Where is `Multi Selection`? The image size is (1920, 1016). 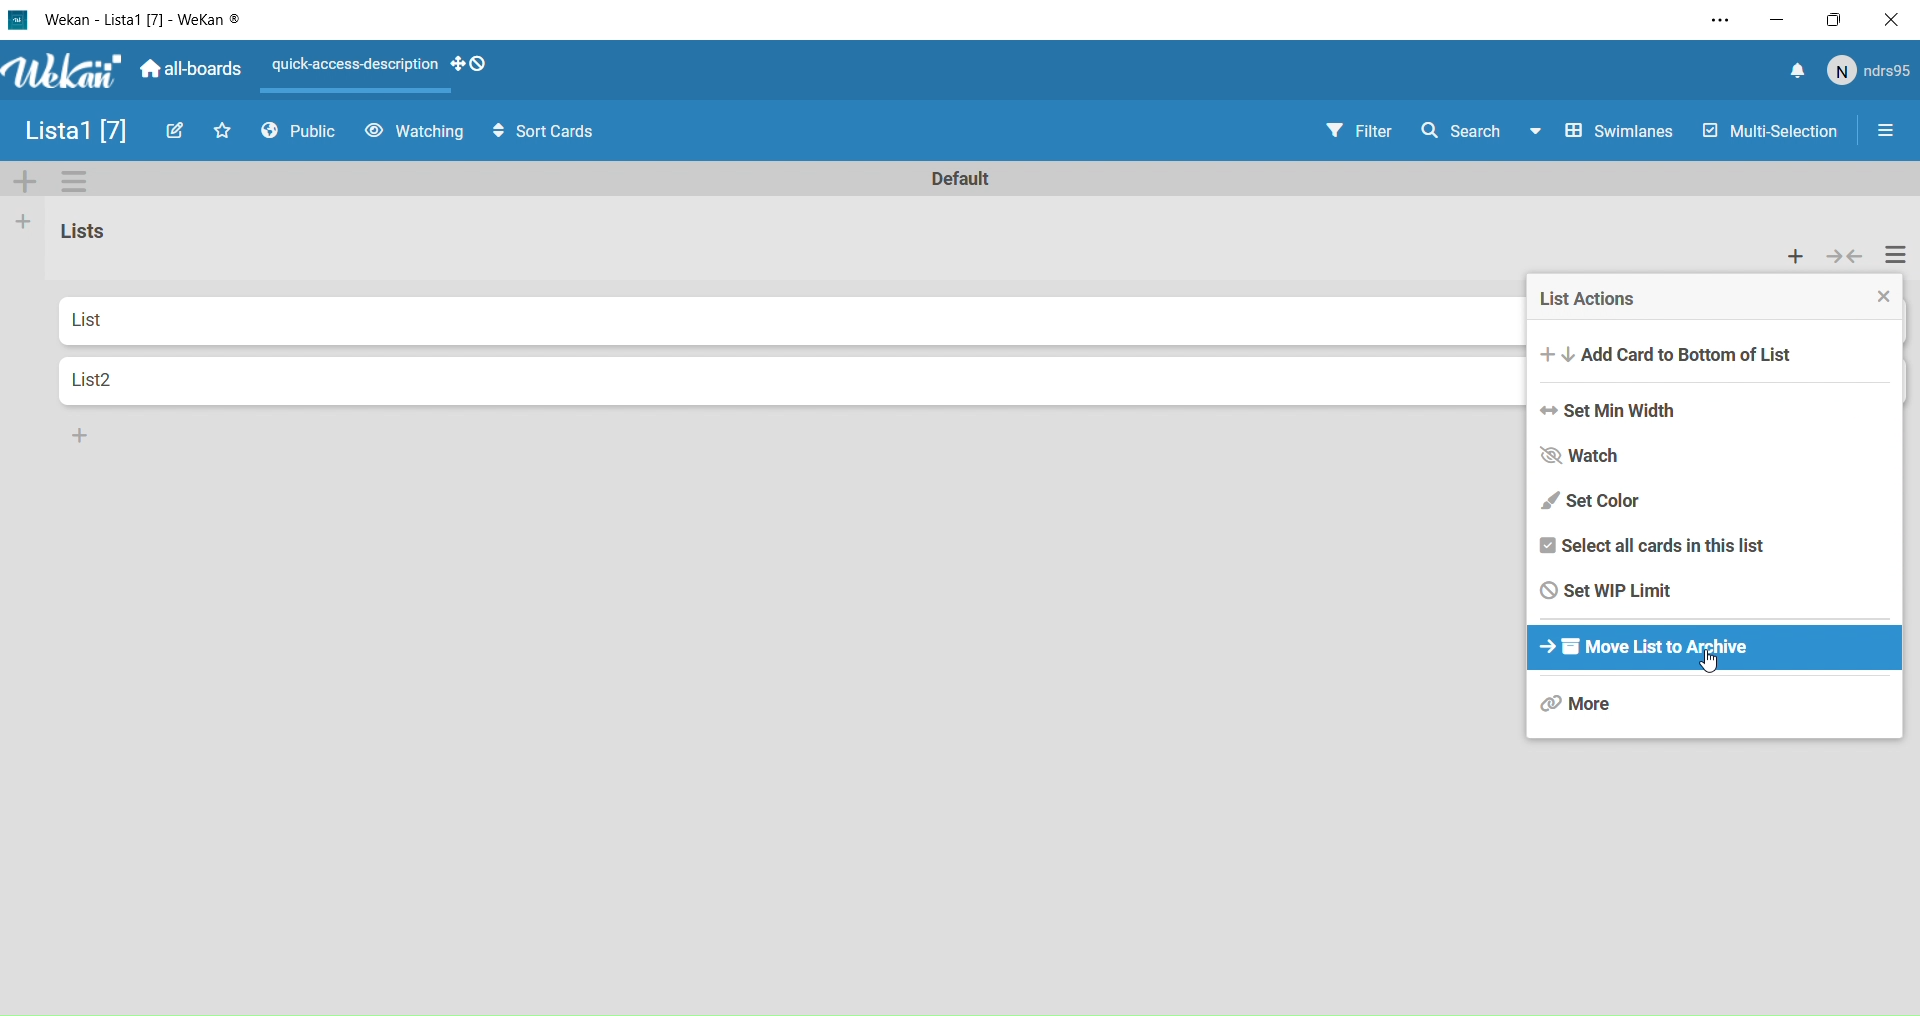
Multi Selection is located at coordinates (1773, 131).